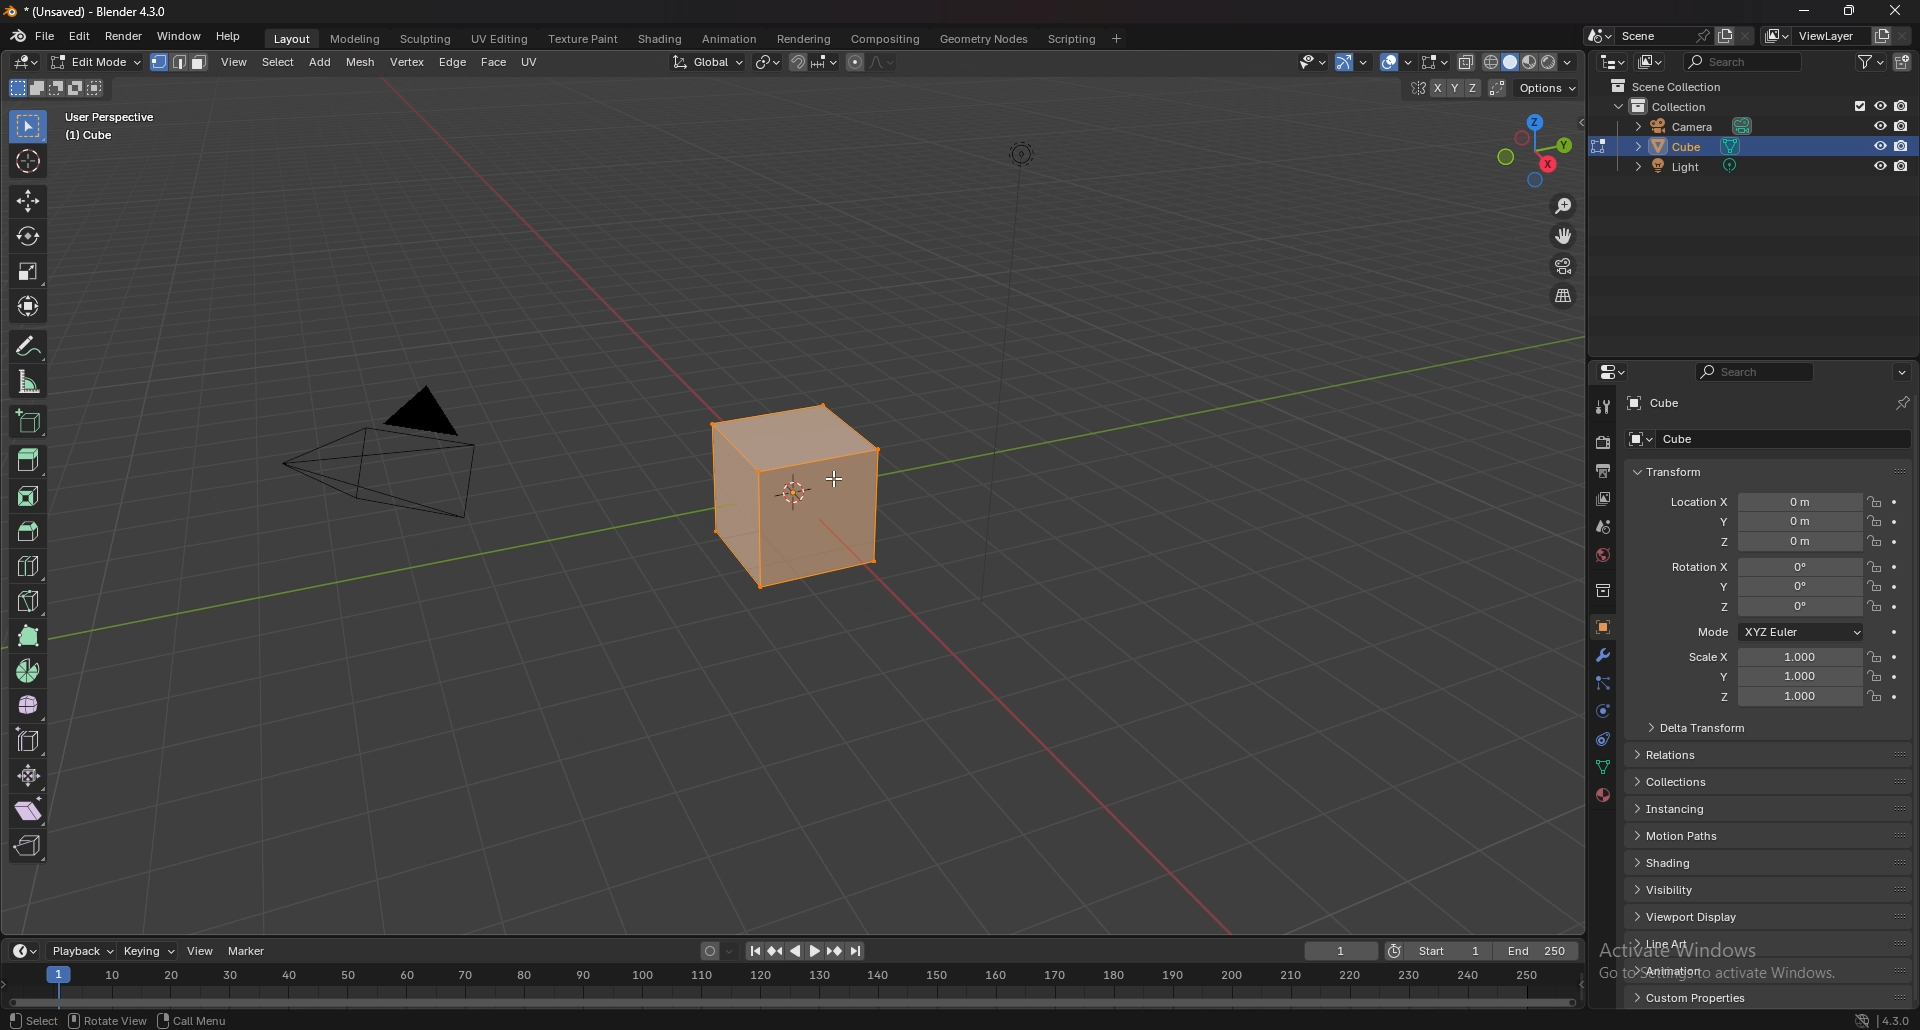  What do you see at coordinates (1813, 36) in the screenshot?
I see `view layer` at bounding box center [1813, 36].